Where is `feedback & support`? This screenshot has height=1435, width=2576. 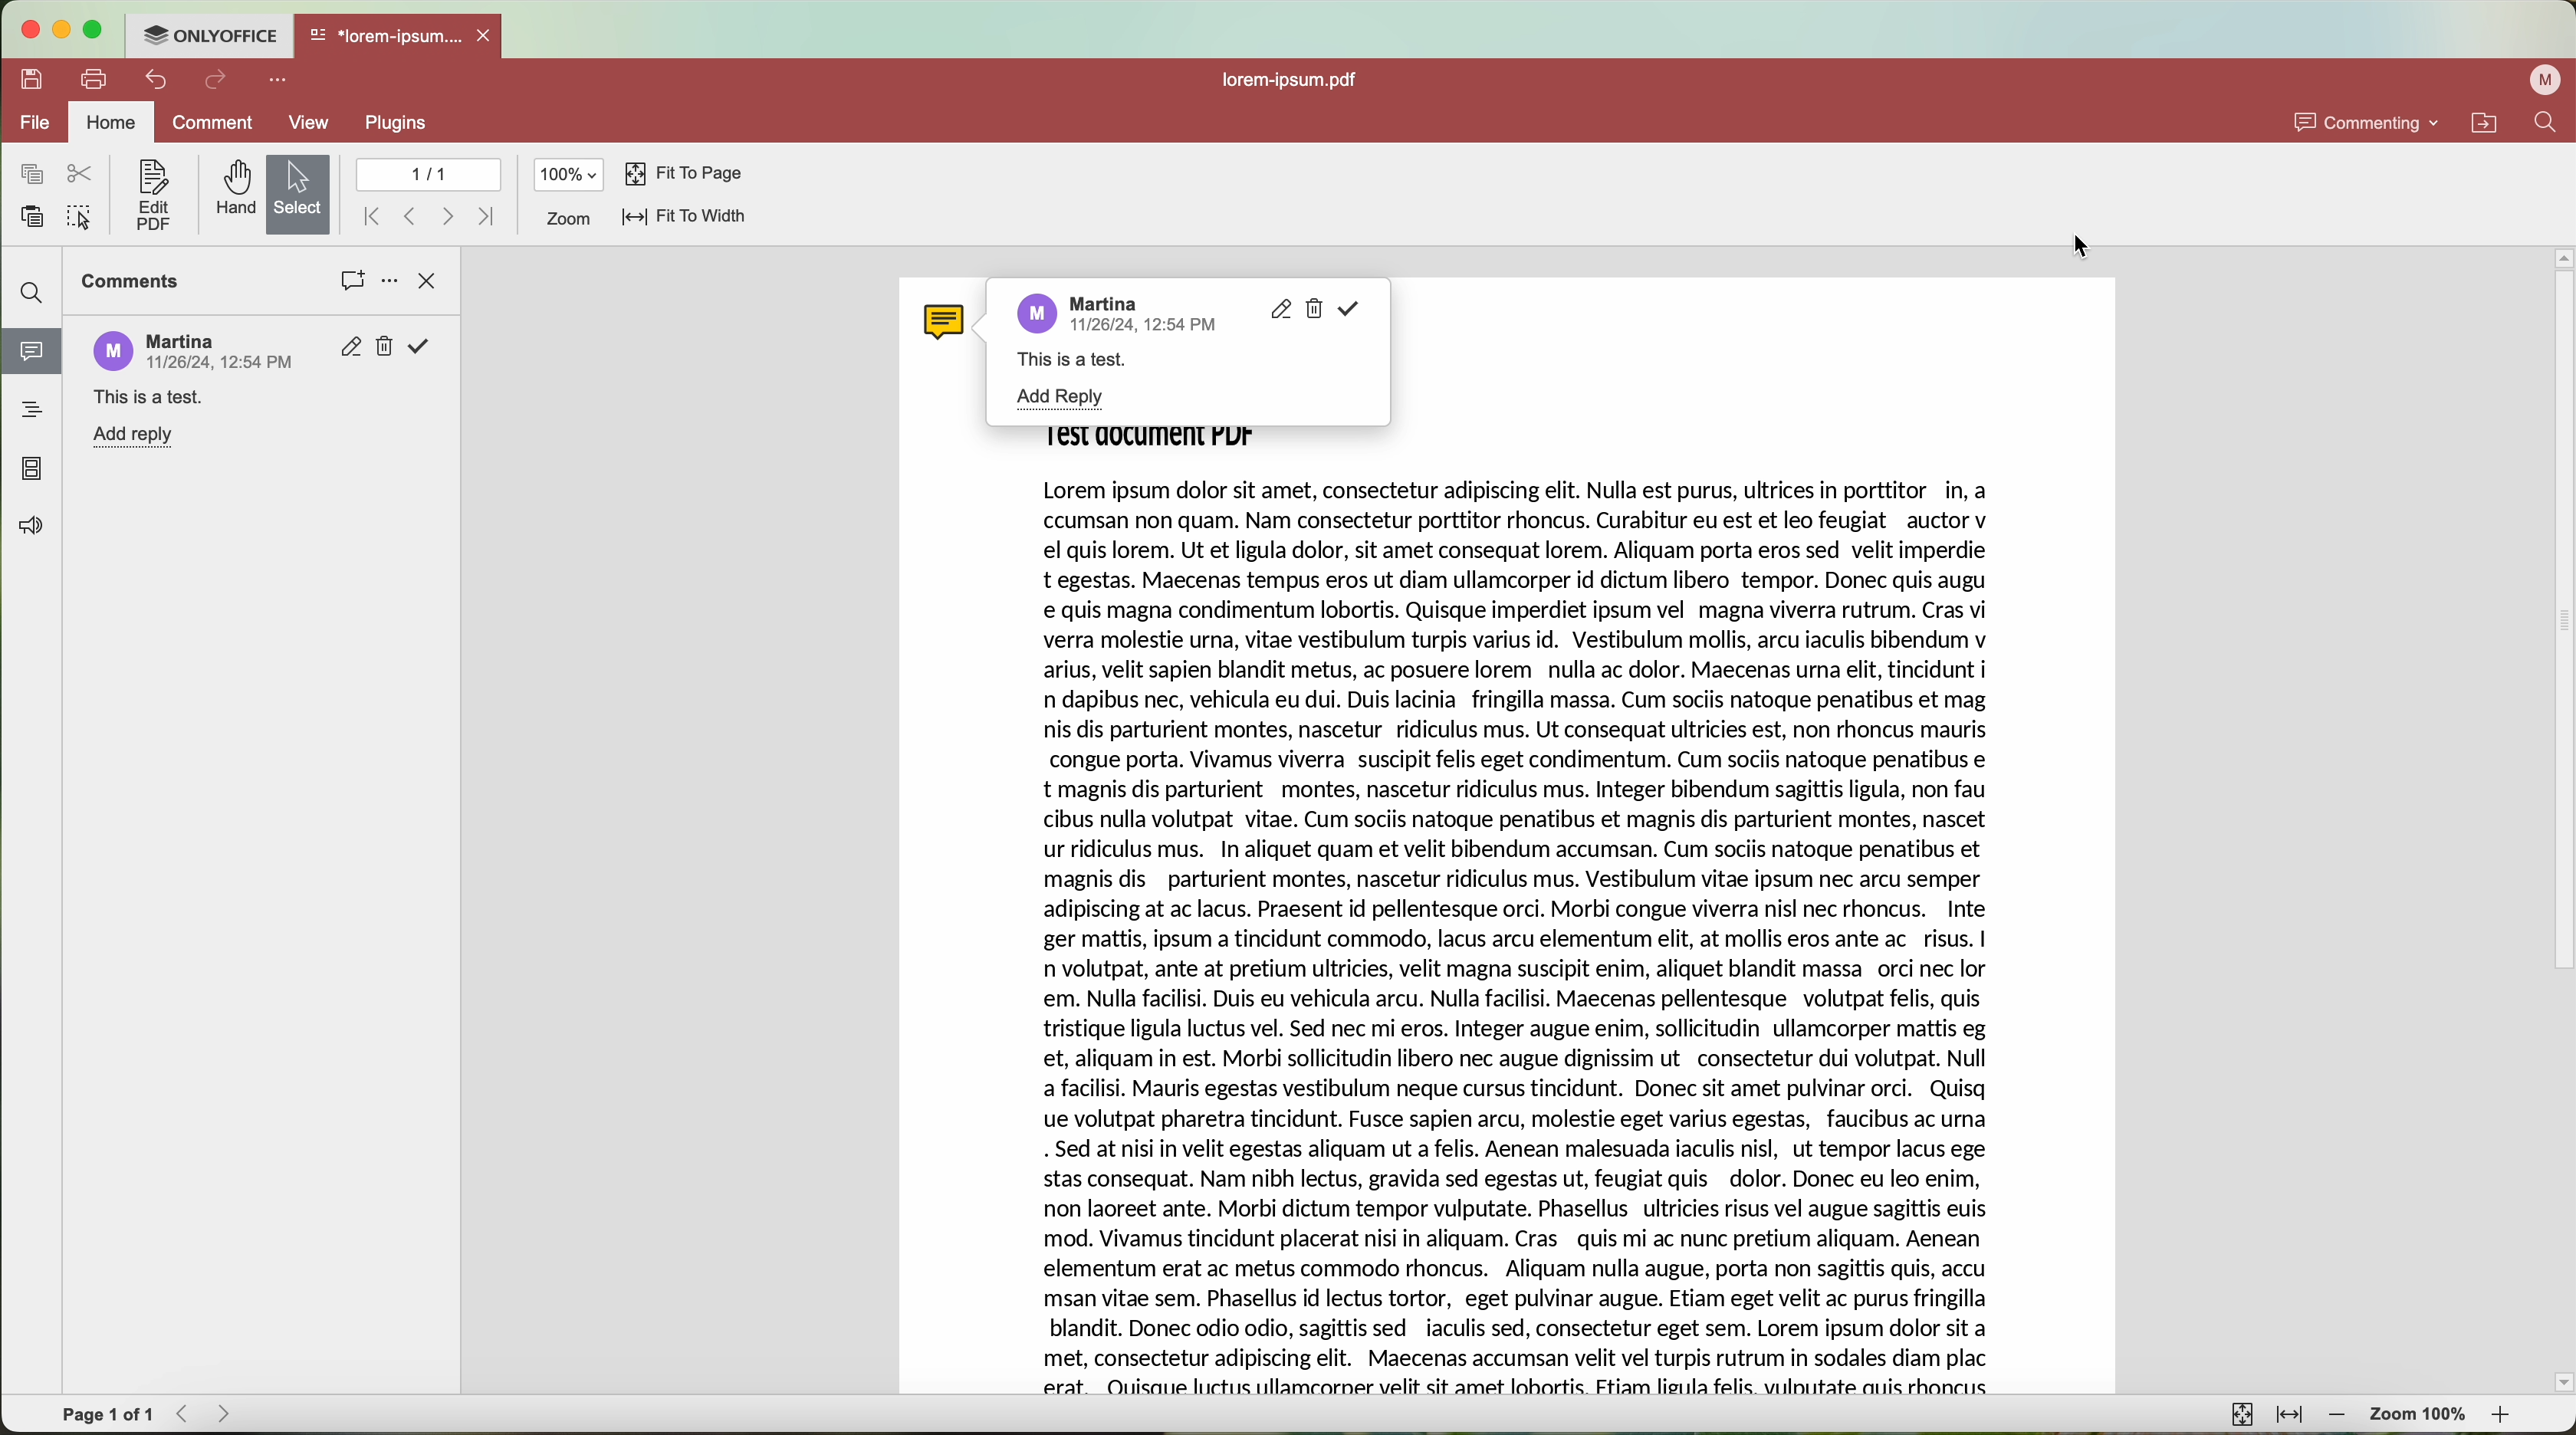 feedback & support is located at coordinates (32, 528).